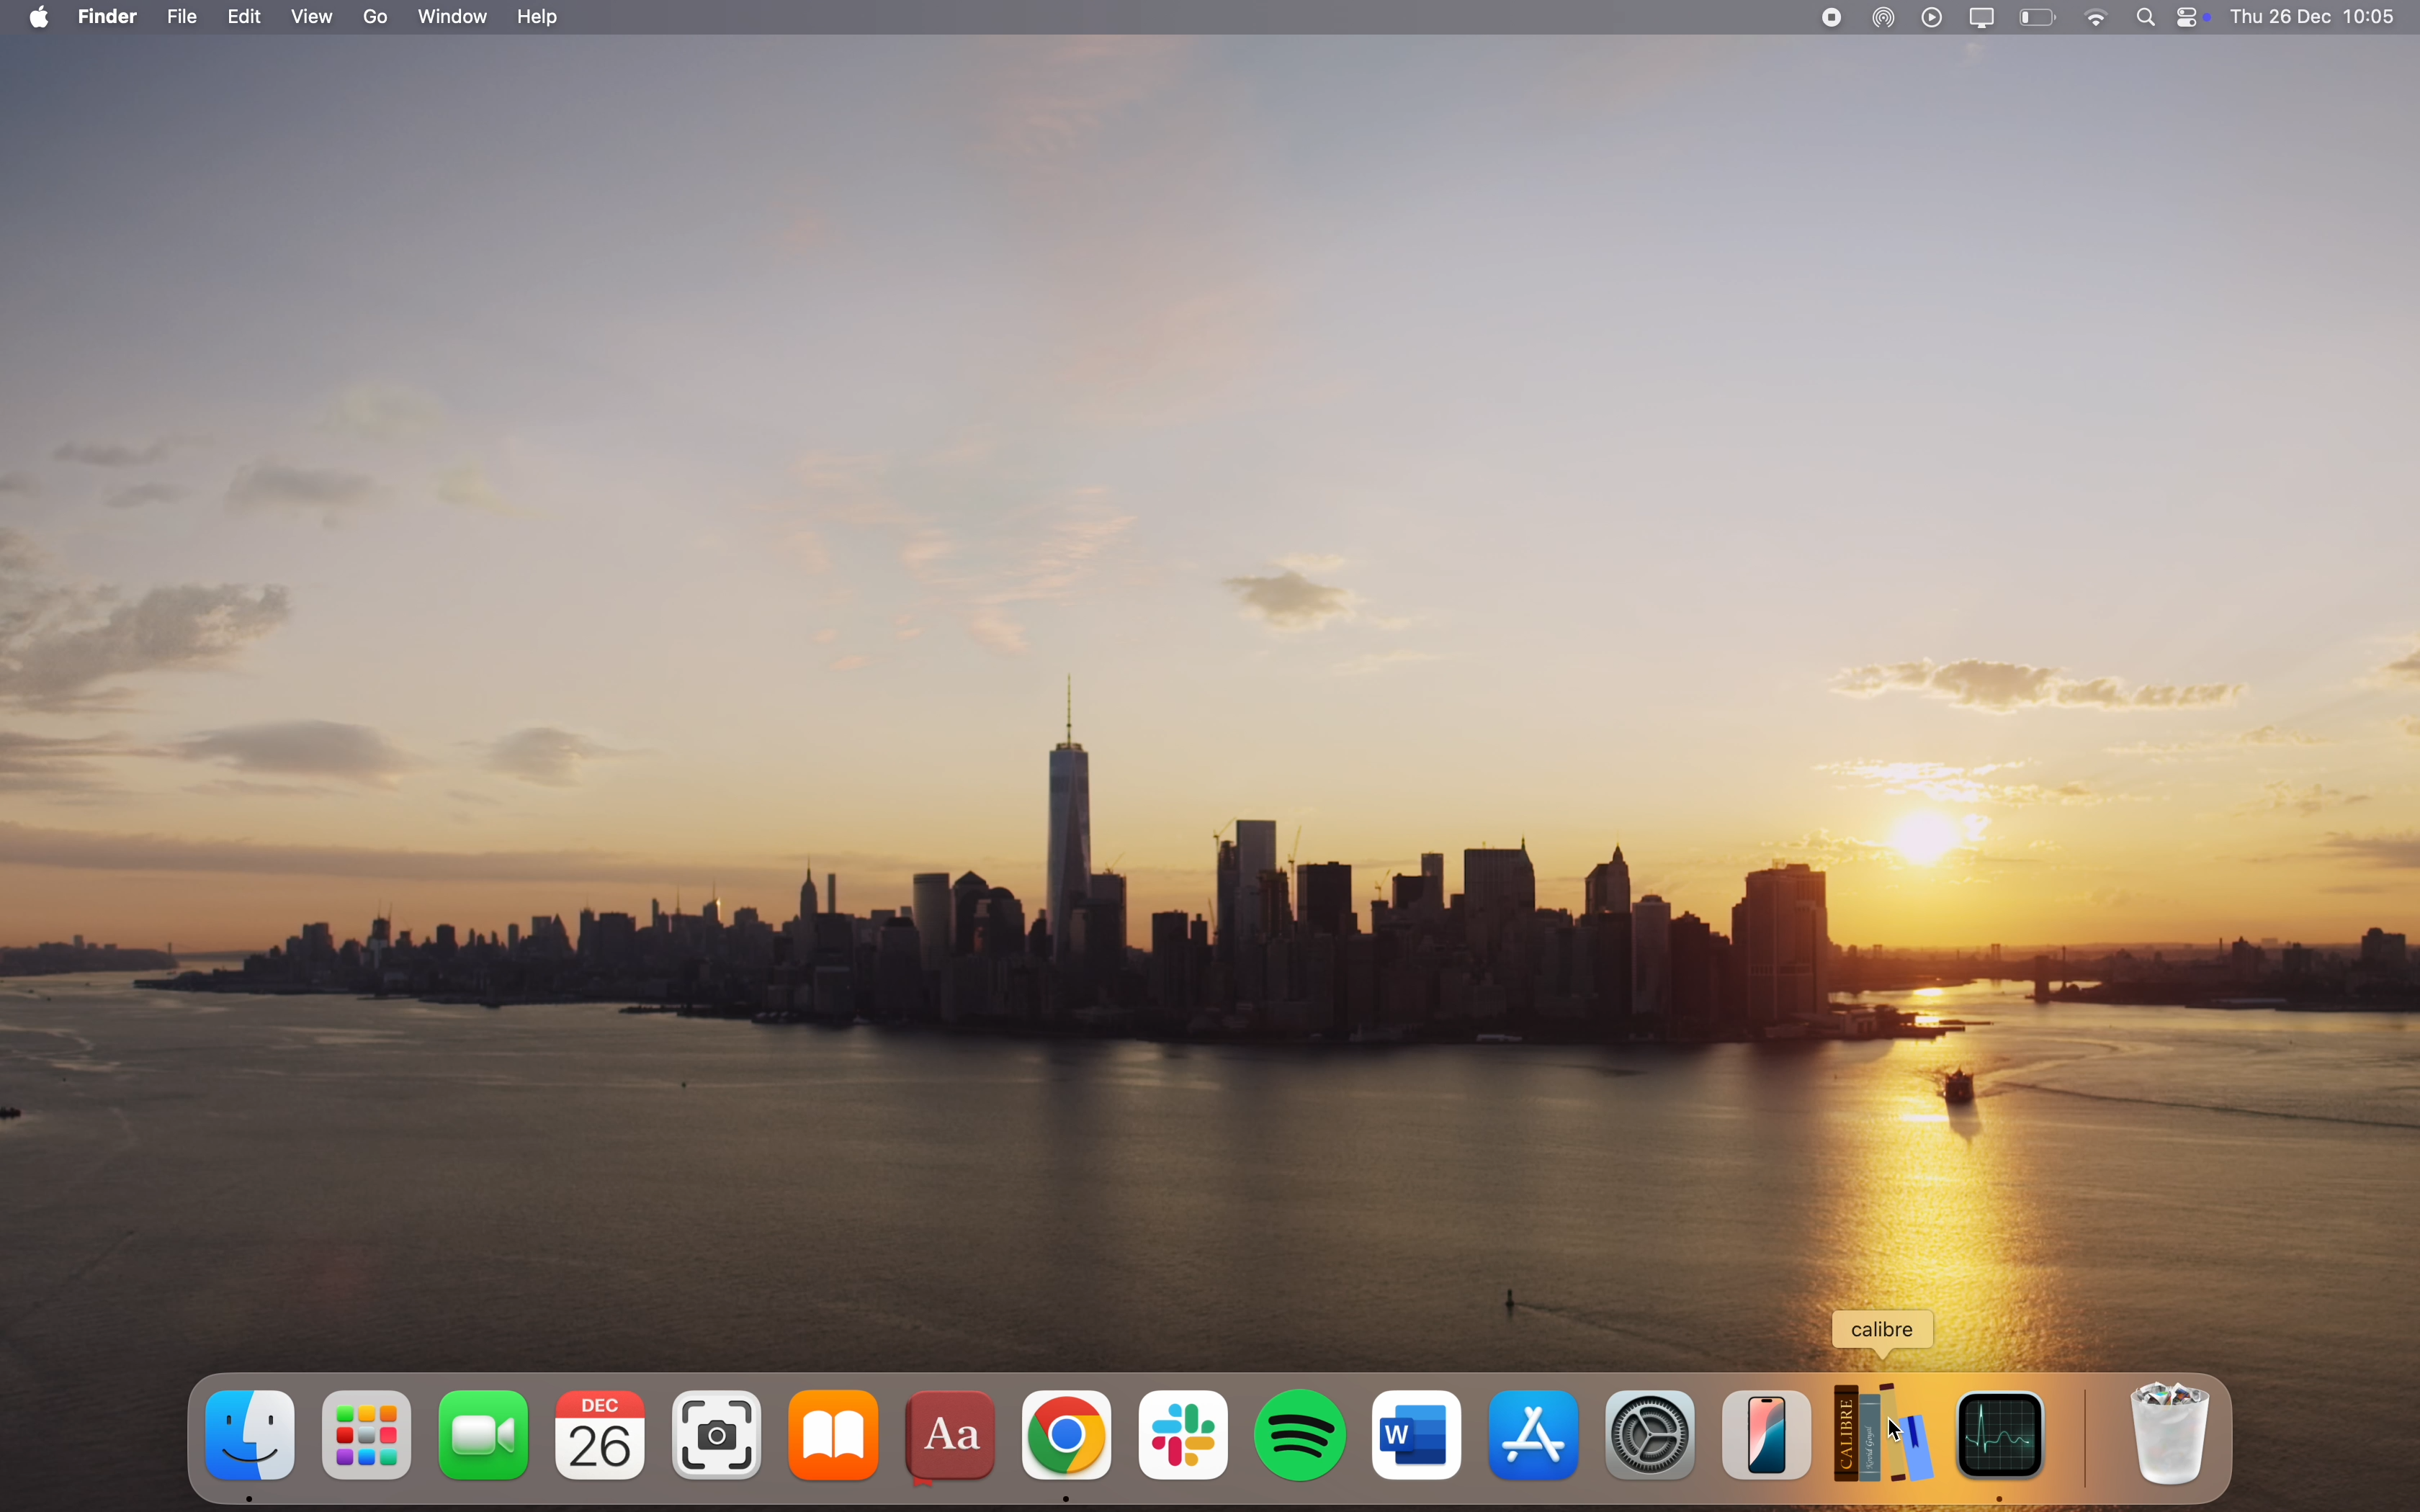  What do you see at coordinates (1183, 1430) in the screenshot?
I see `Slack` at bounding box center [1183, 1430].